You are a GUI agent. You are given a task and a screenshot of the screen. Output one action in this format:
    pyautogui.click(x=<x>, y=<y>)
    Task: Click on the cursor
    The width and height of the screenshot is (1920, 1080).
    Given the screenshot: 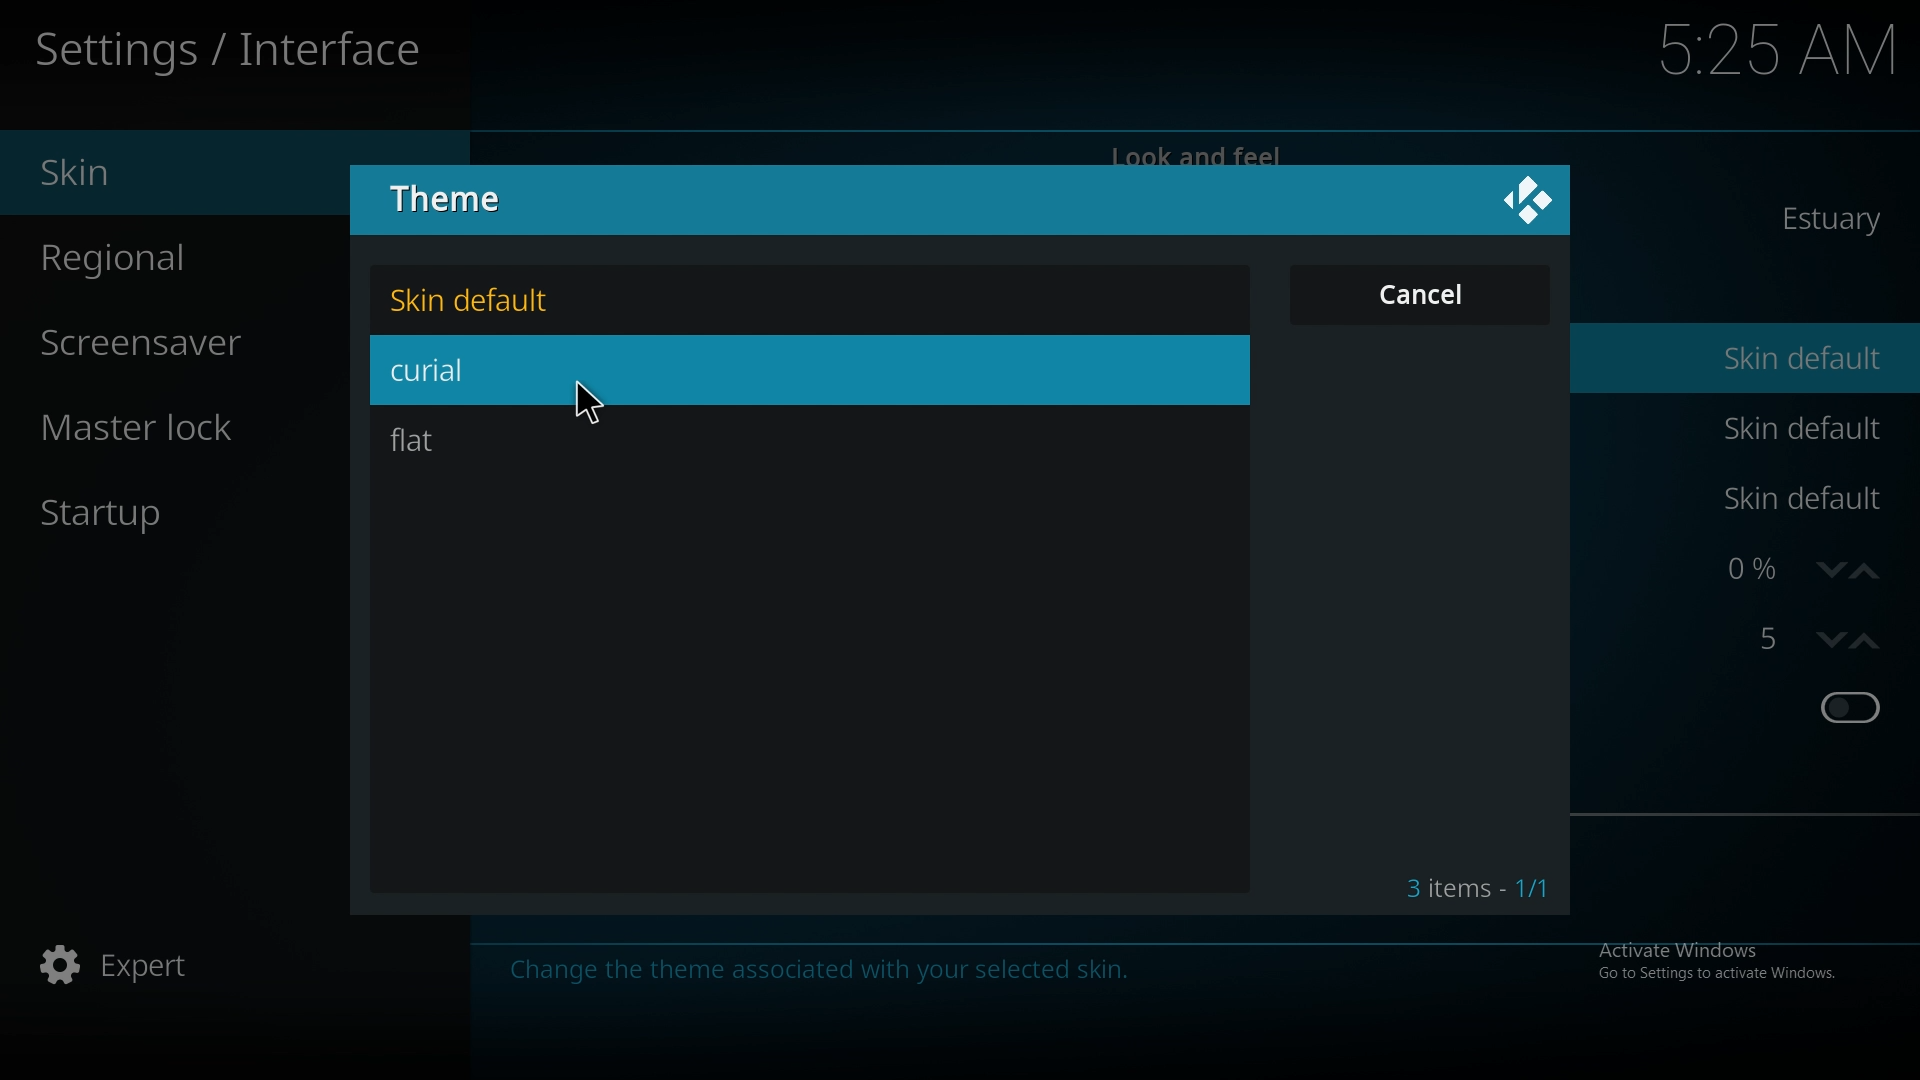 What is the action you would take?
    pyautogui.click(x=609, y=403)
    